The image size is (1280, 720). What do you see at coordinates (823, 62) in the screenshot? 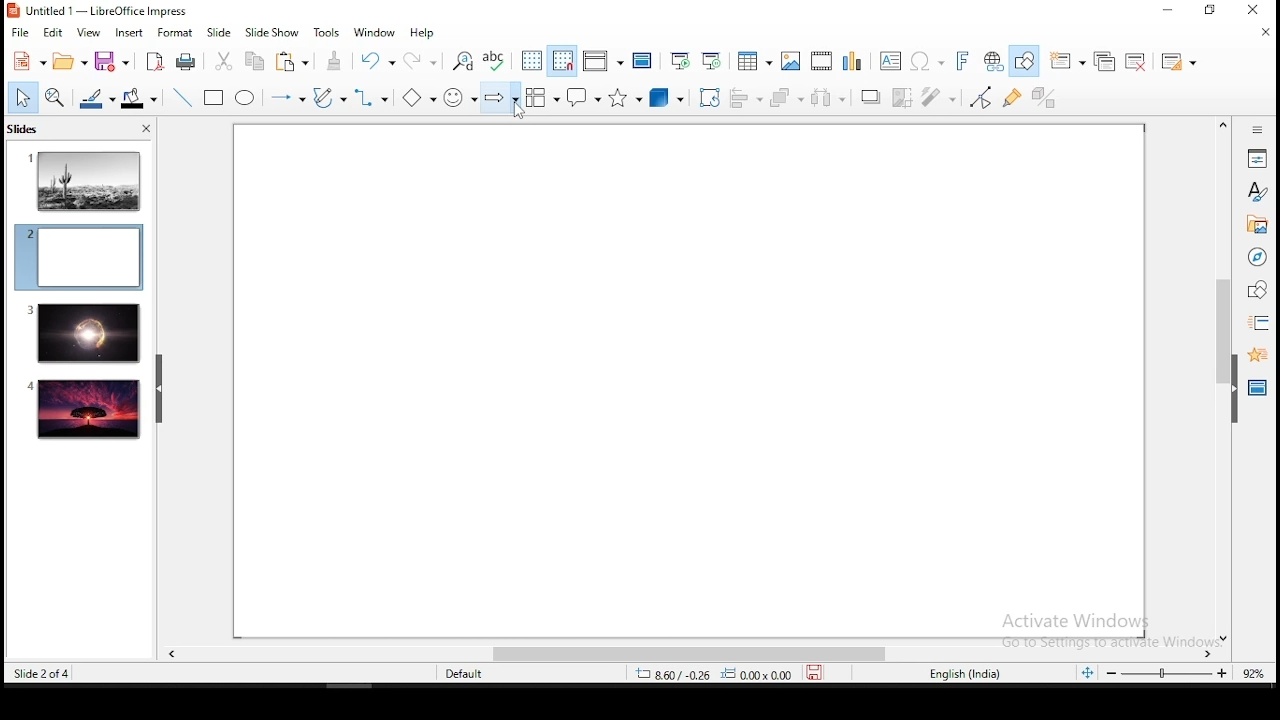
I see `insert audio and video` at bounding box center [823, 62].